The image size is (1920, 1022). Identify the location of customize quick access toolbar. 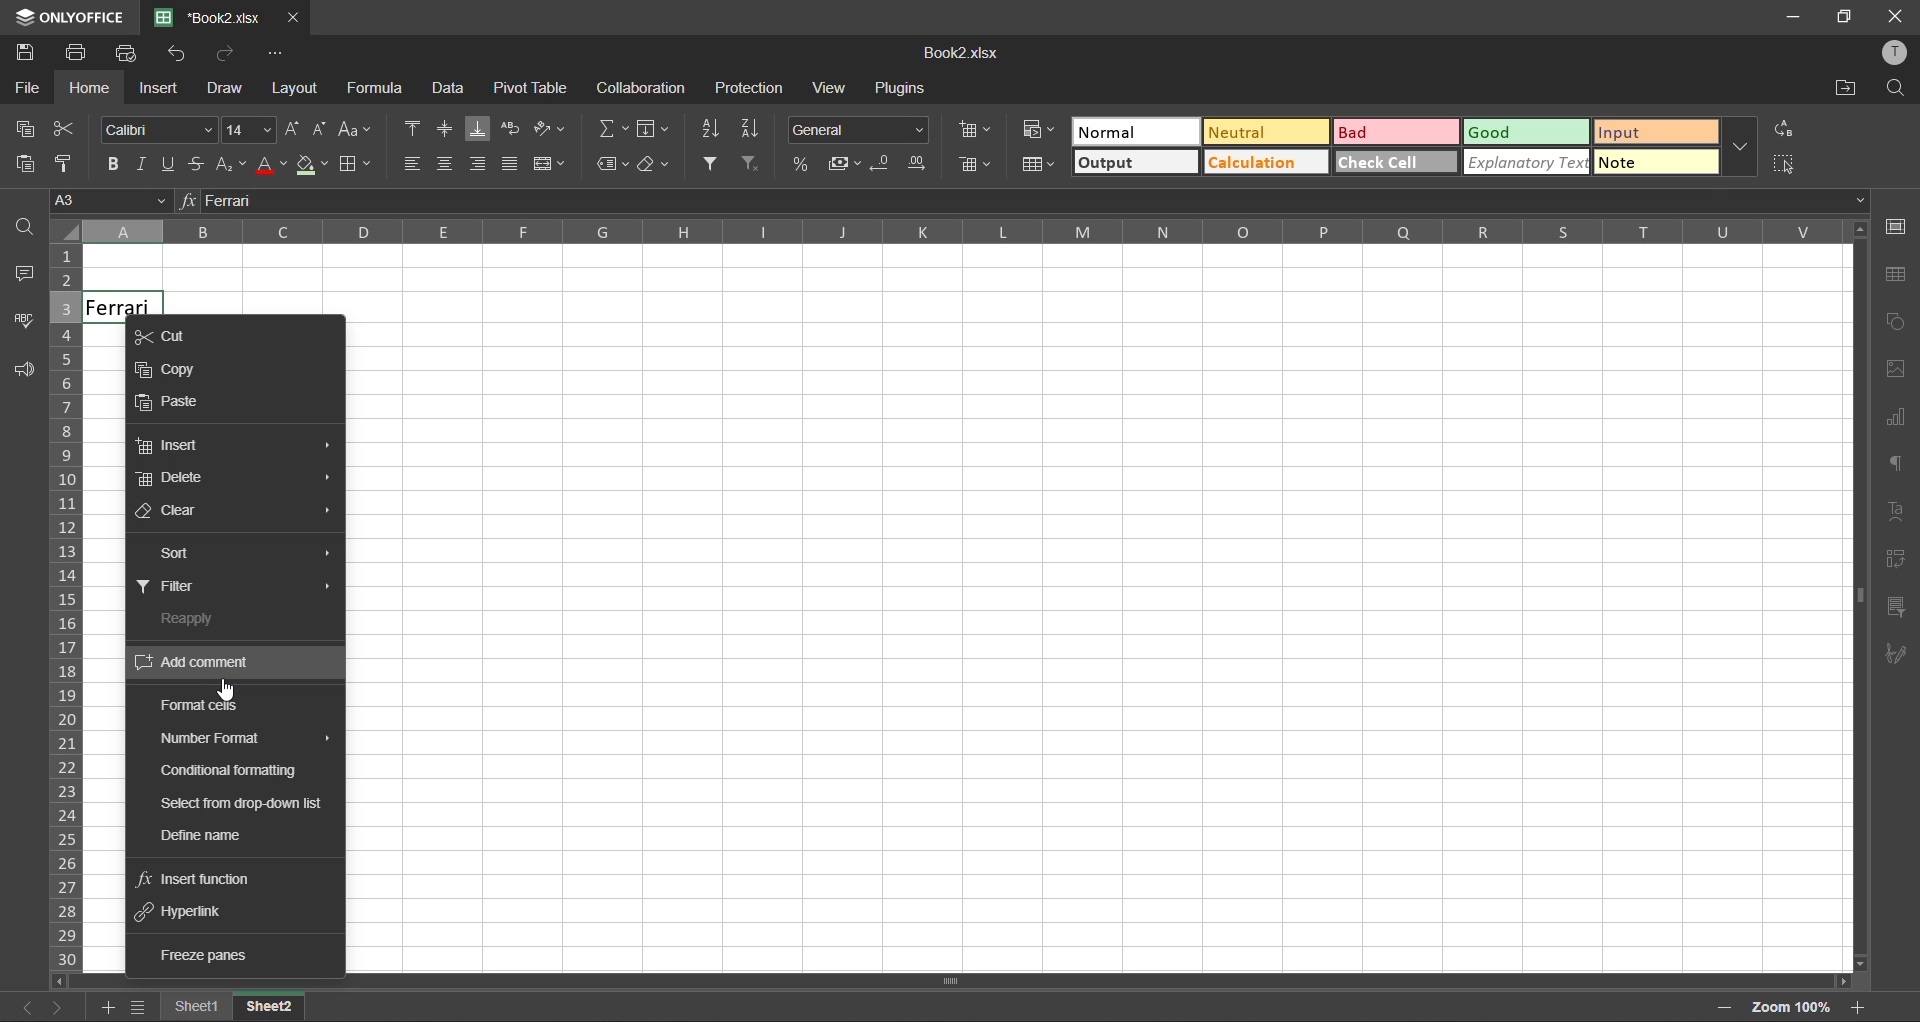
(284, 53).